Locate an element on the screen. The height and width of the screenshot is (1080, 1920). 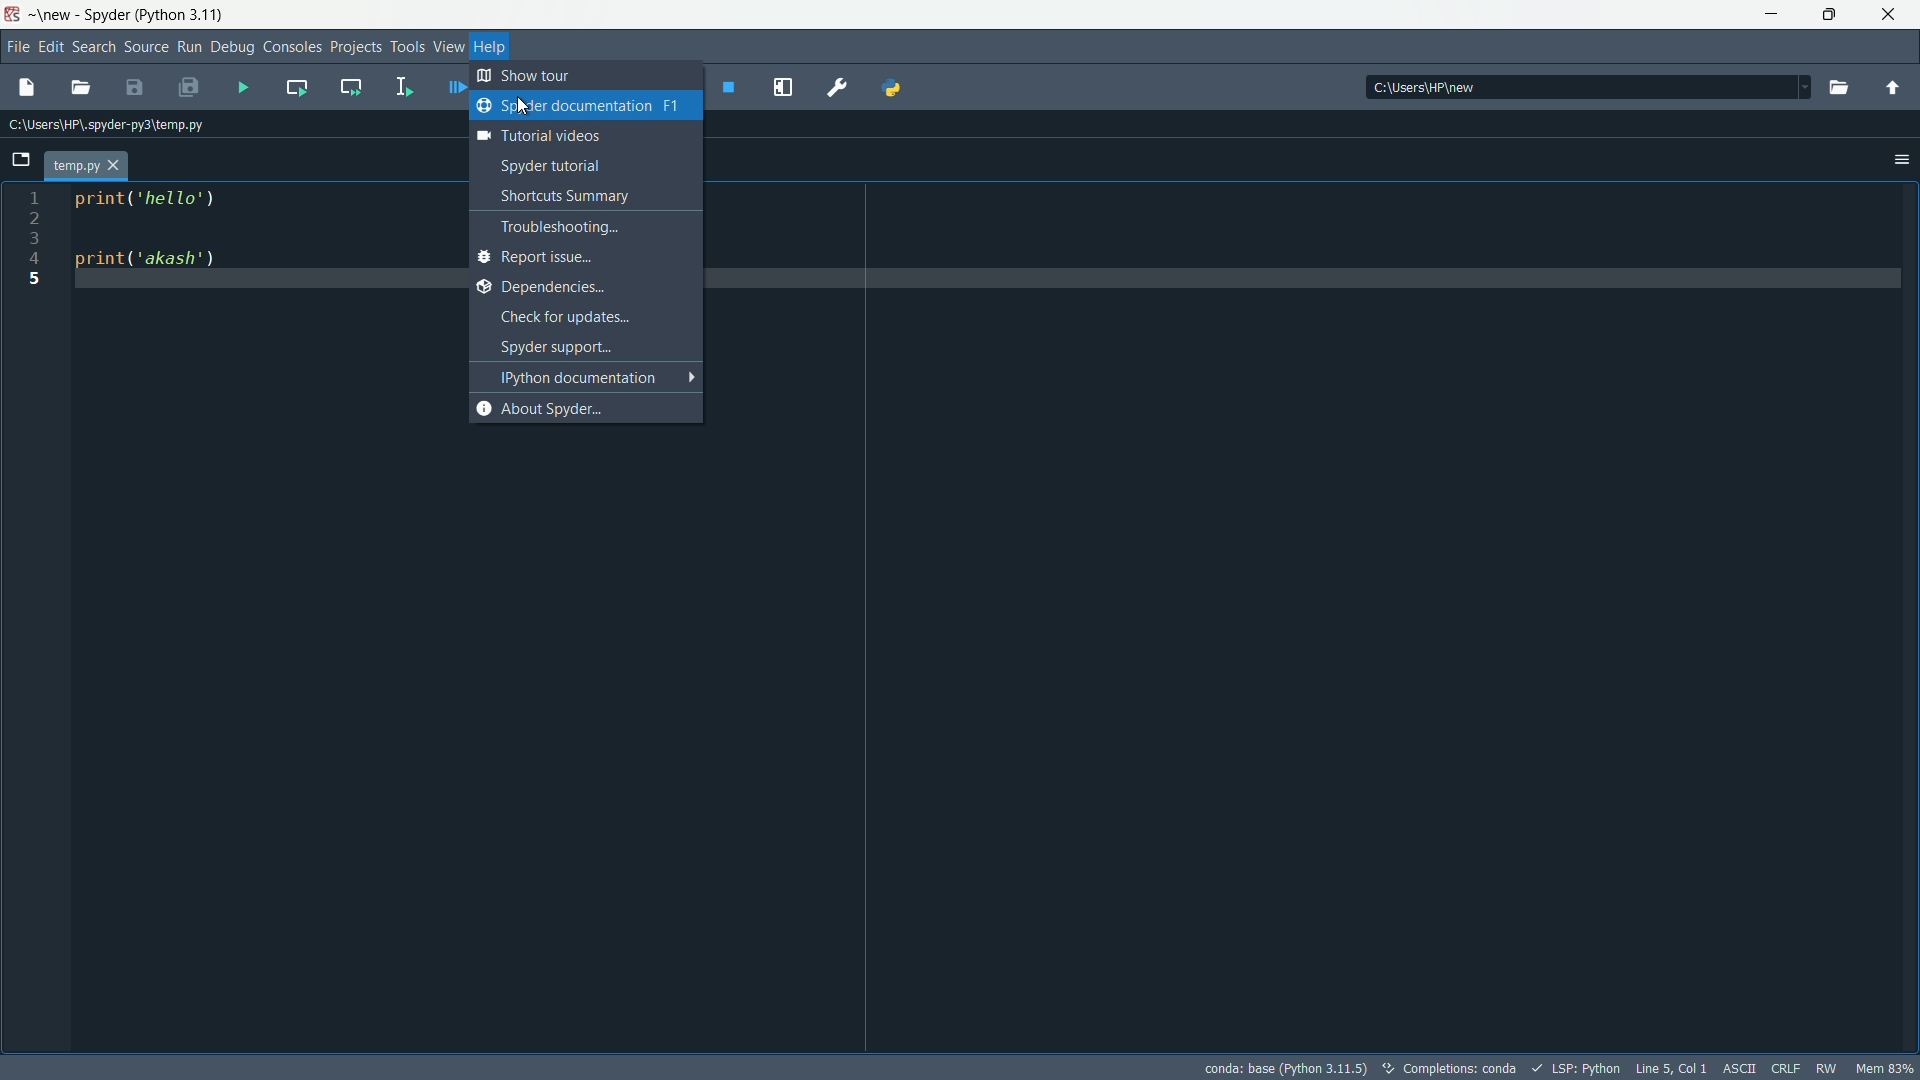
app icon is located at coordinates (15, 15).